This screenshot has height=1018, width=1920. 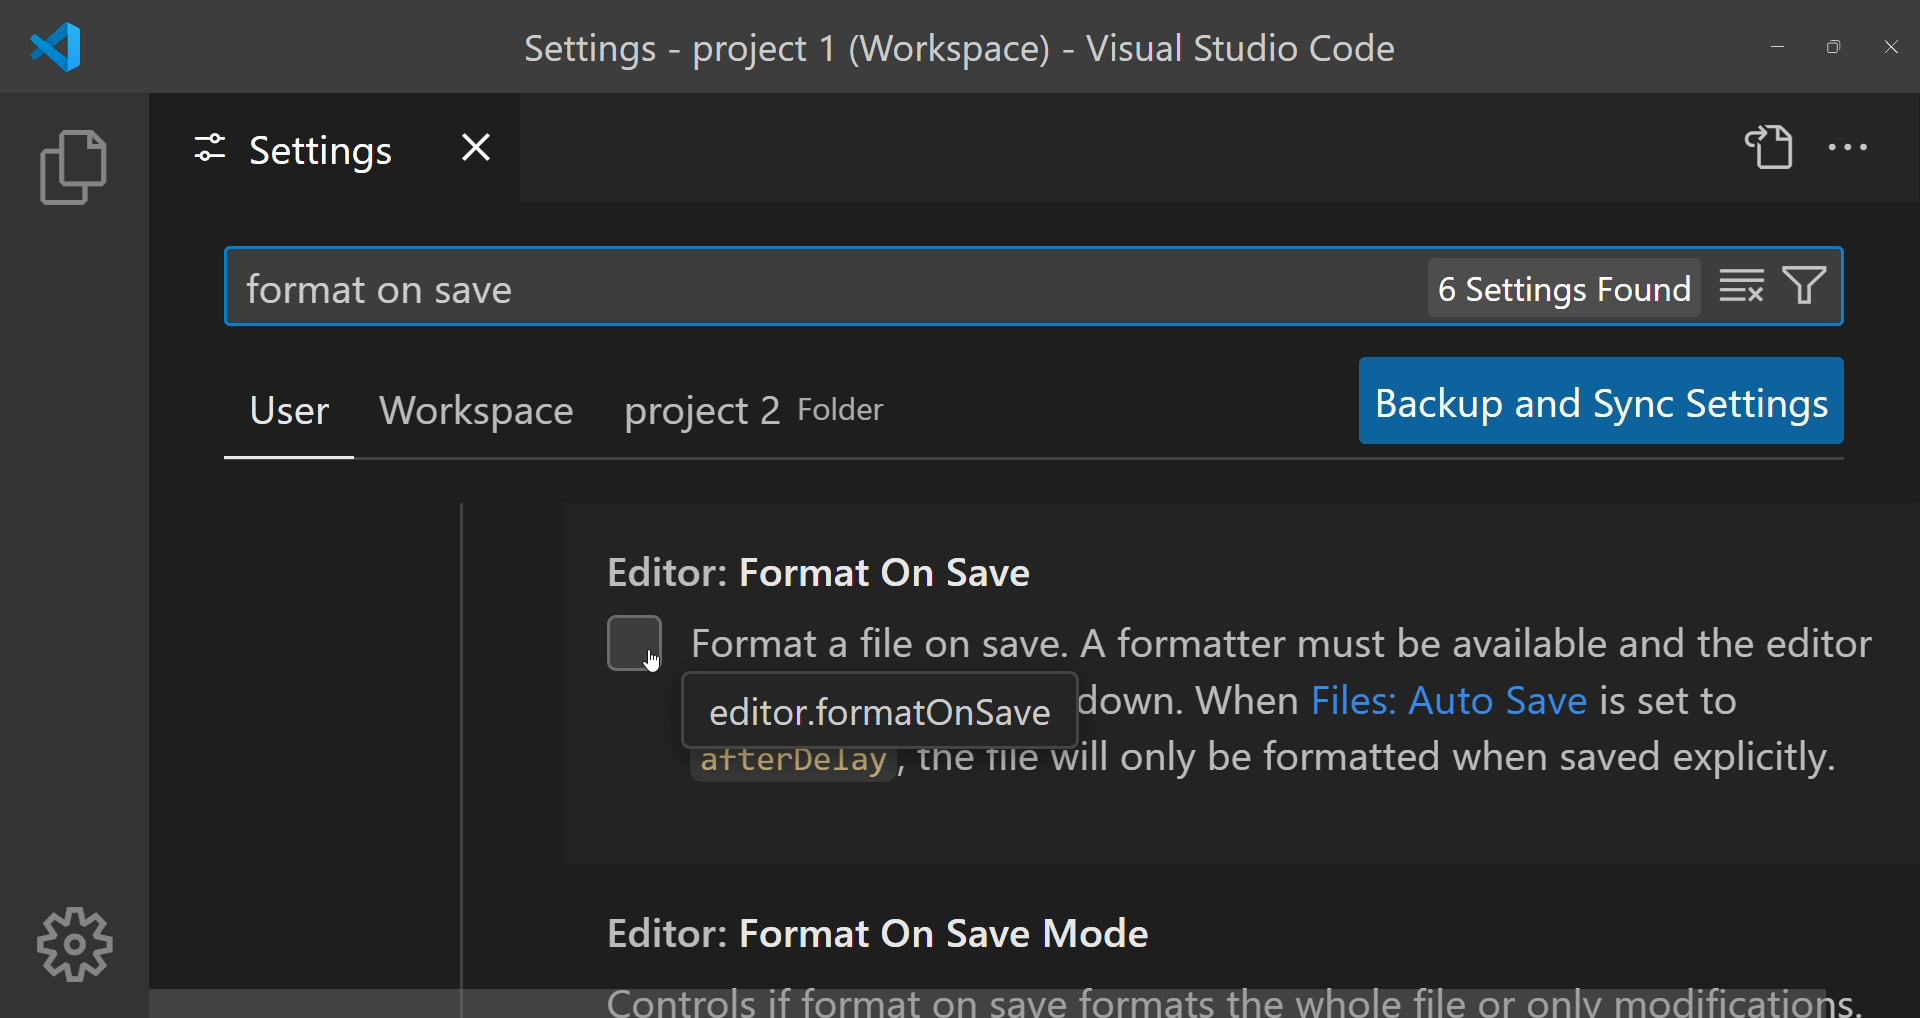 I want to click on open settings, so click(x=1768, y=150).